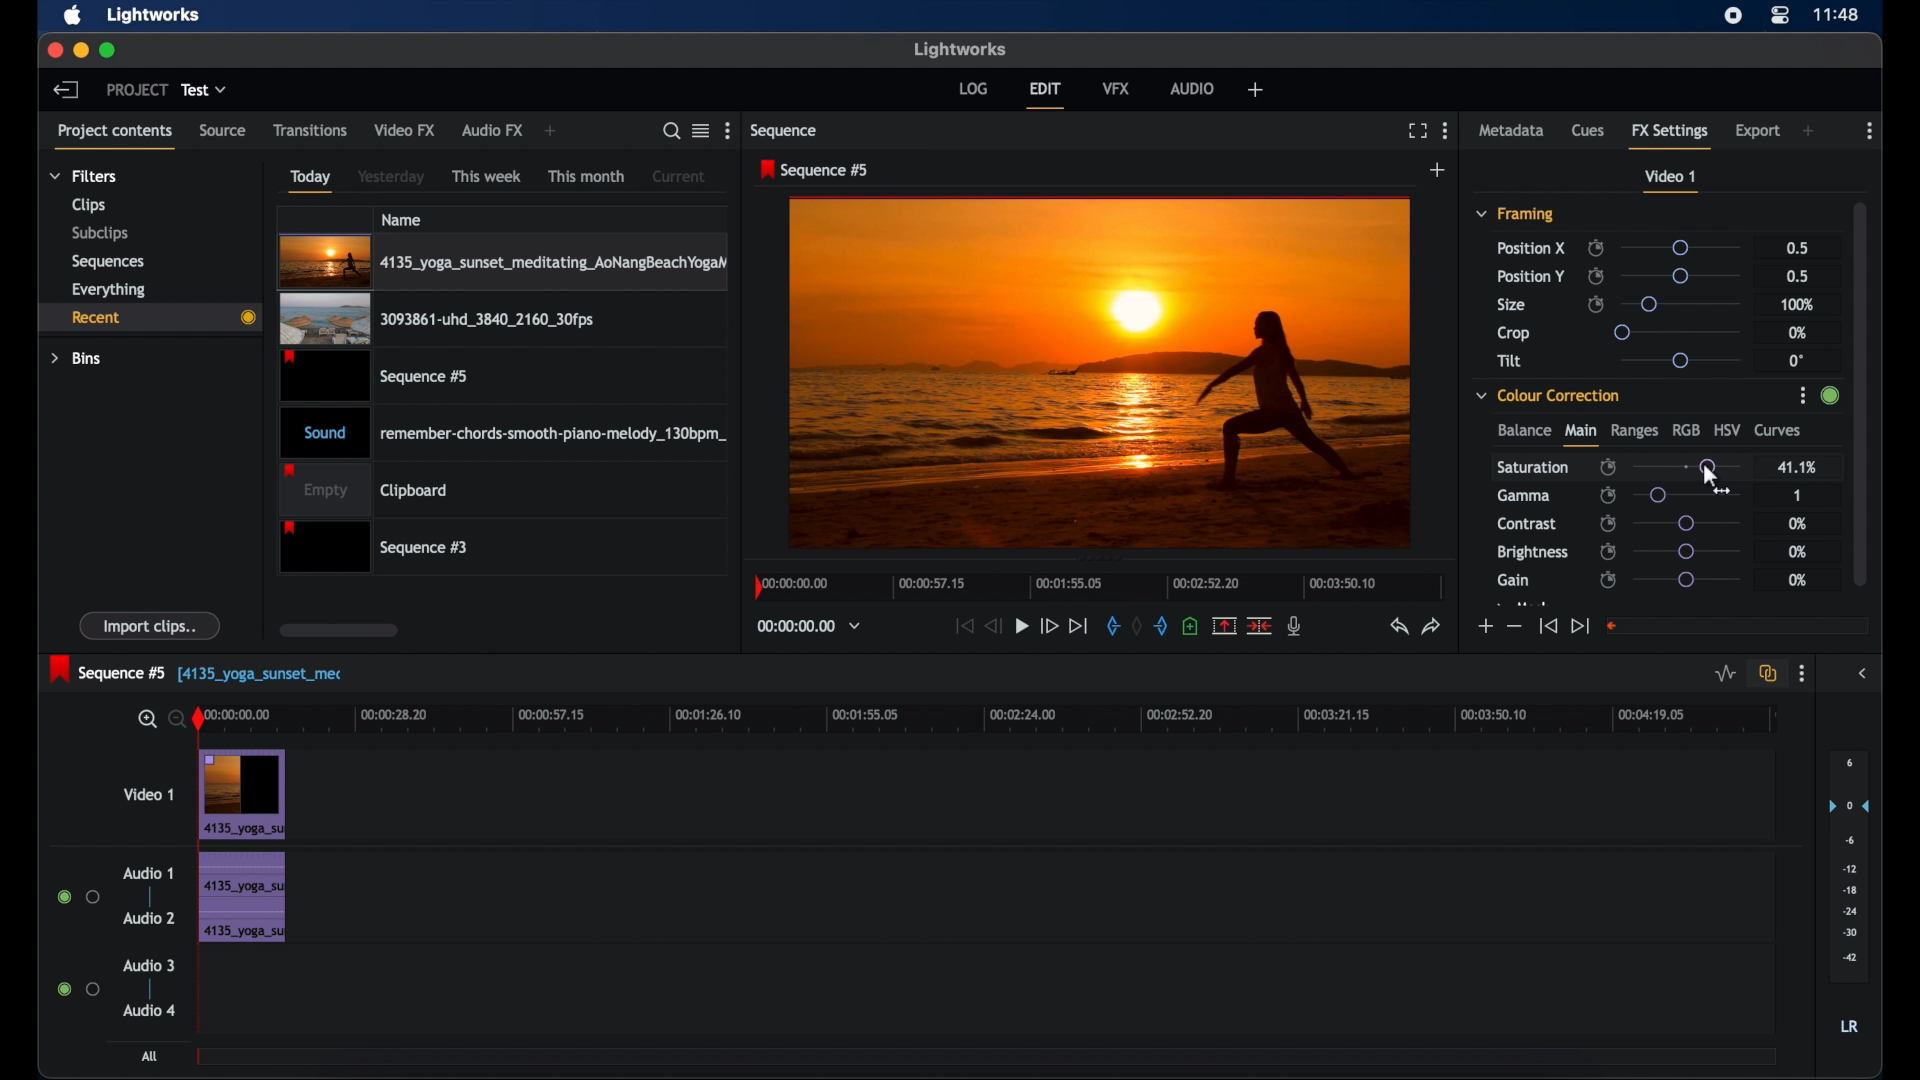 This screenshot has height=1080, width=1920. What do you see at coordinates (1672, 181) in the screenshot?
I see `video 1` at bounding box center [1672, 181].